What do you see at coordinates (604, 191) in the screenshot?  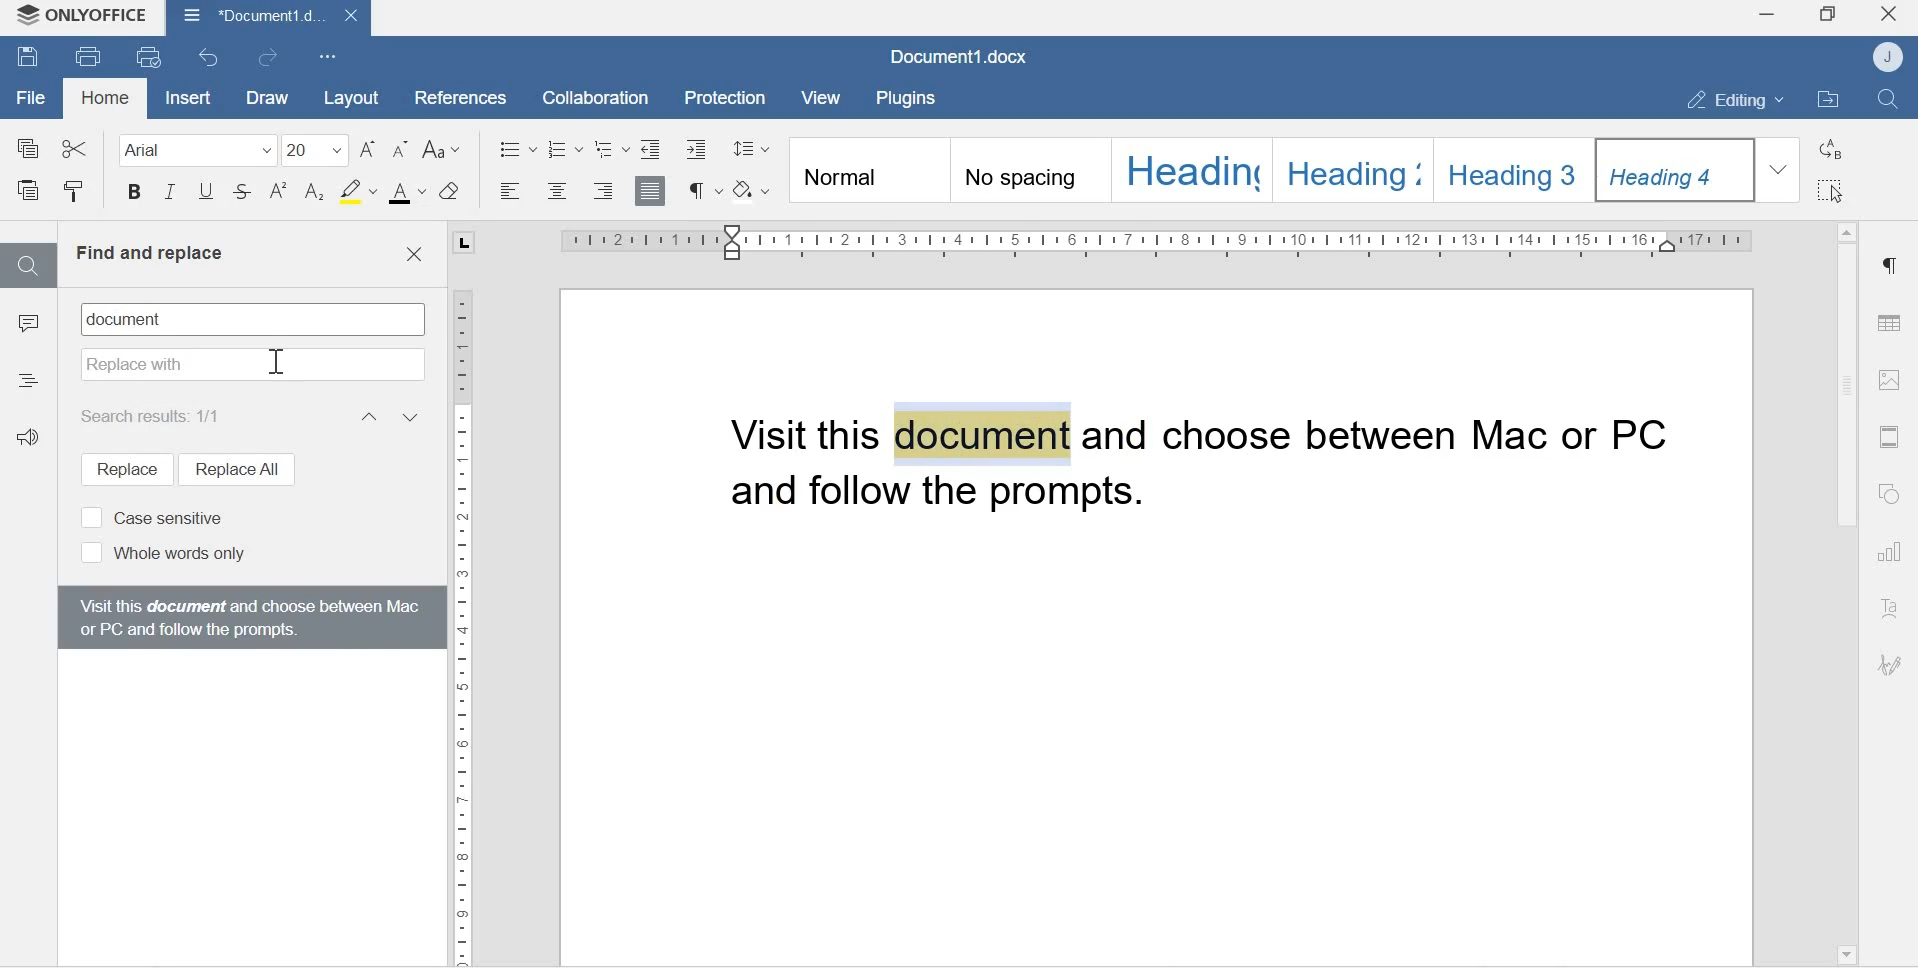 I see `Align right` at bounding box center [604, 191].